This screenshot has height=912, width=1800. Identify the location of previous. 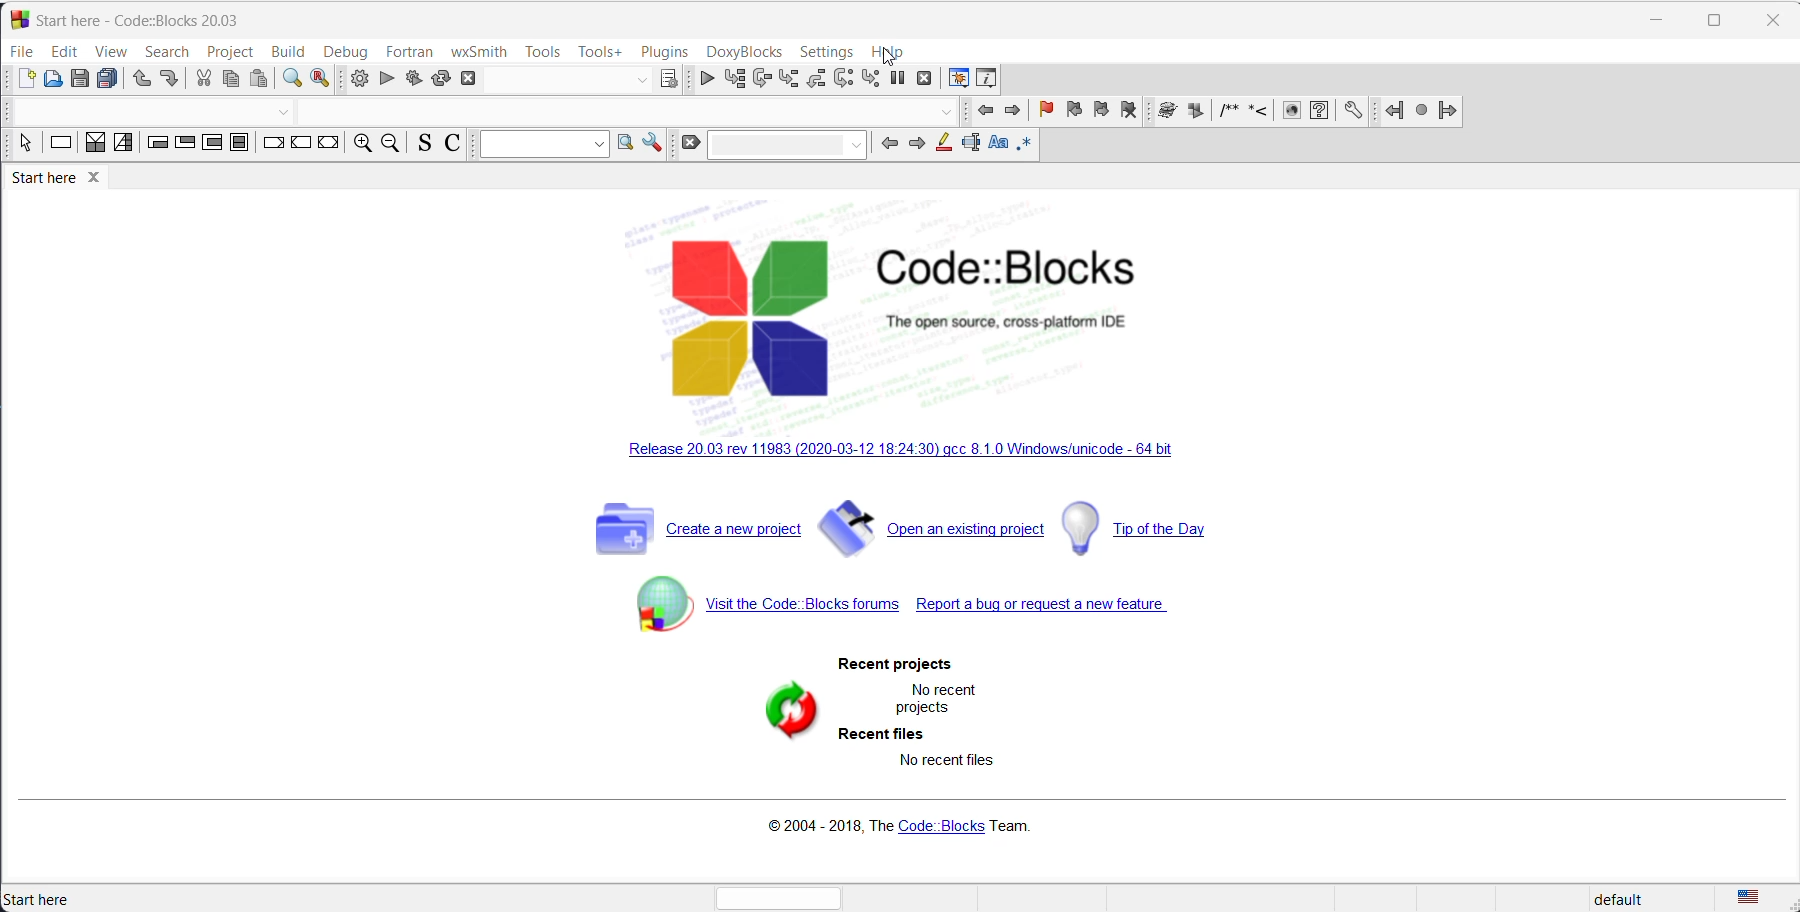
(886, 145).